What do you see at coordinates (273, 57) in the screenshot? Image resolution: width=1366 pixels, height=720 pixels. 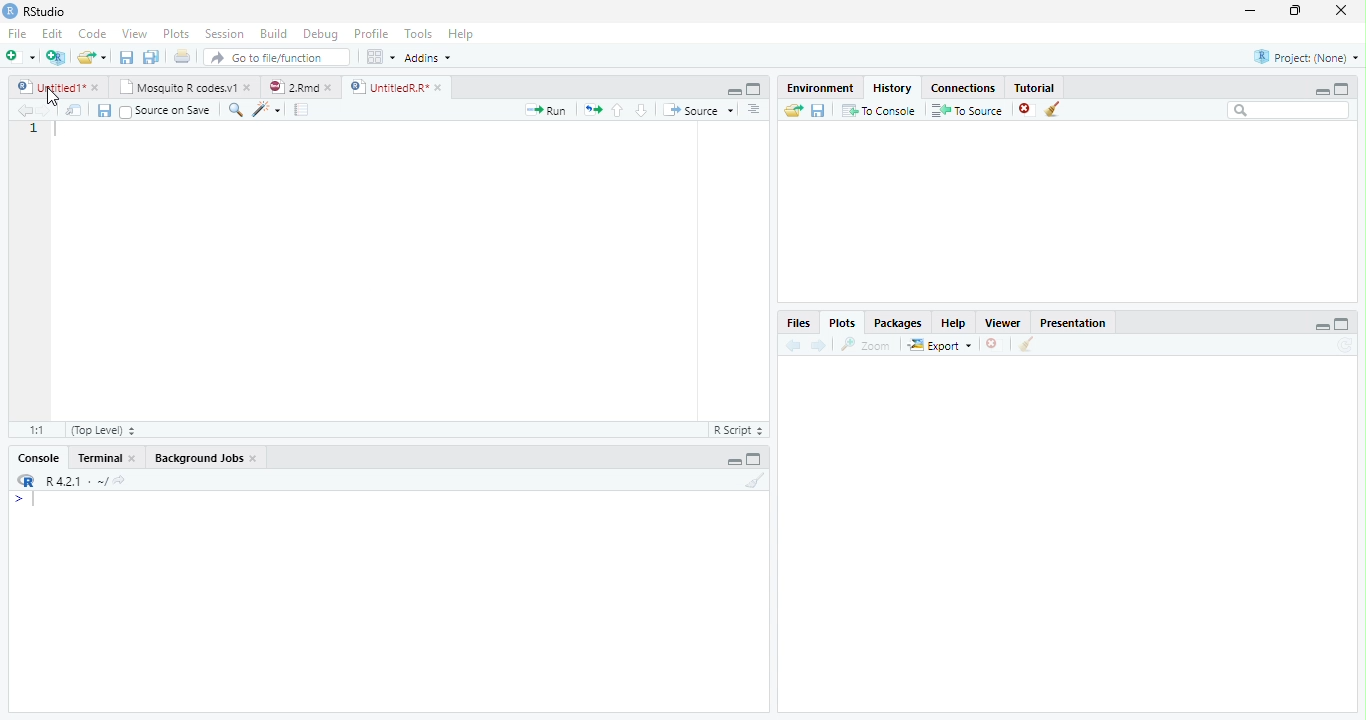 I see `GO to file/function` at bounding box center [273, 57].